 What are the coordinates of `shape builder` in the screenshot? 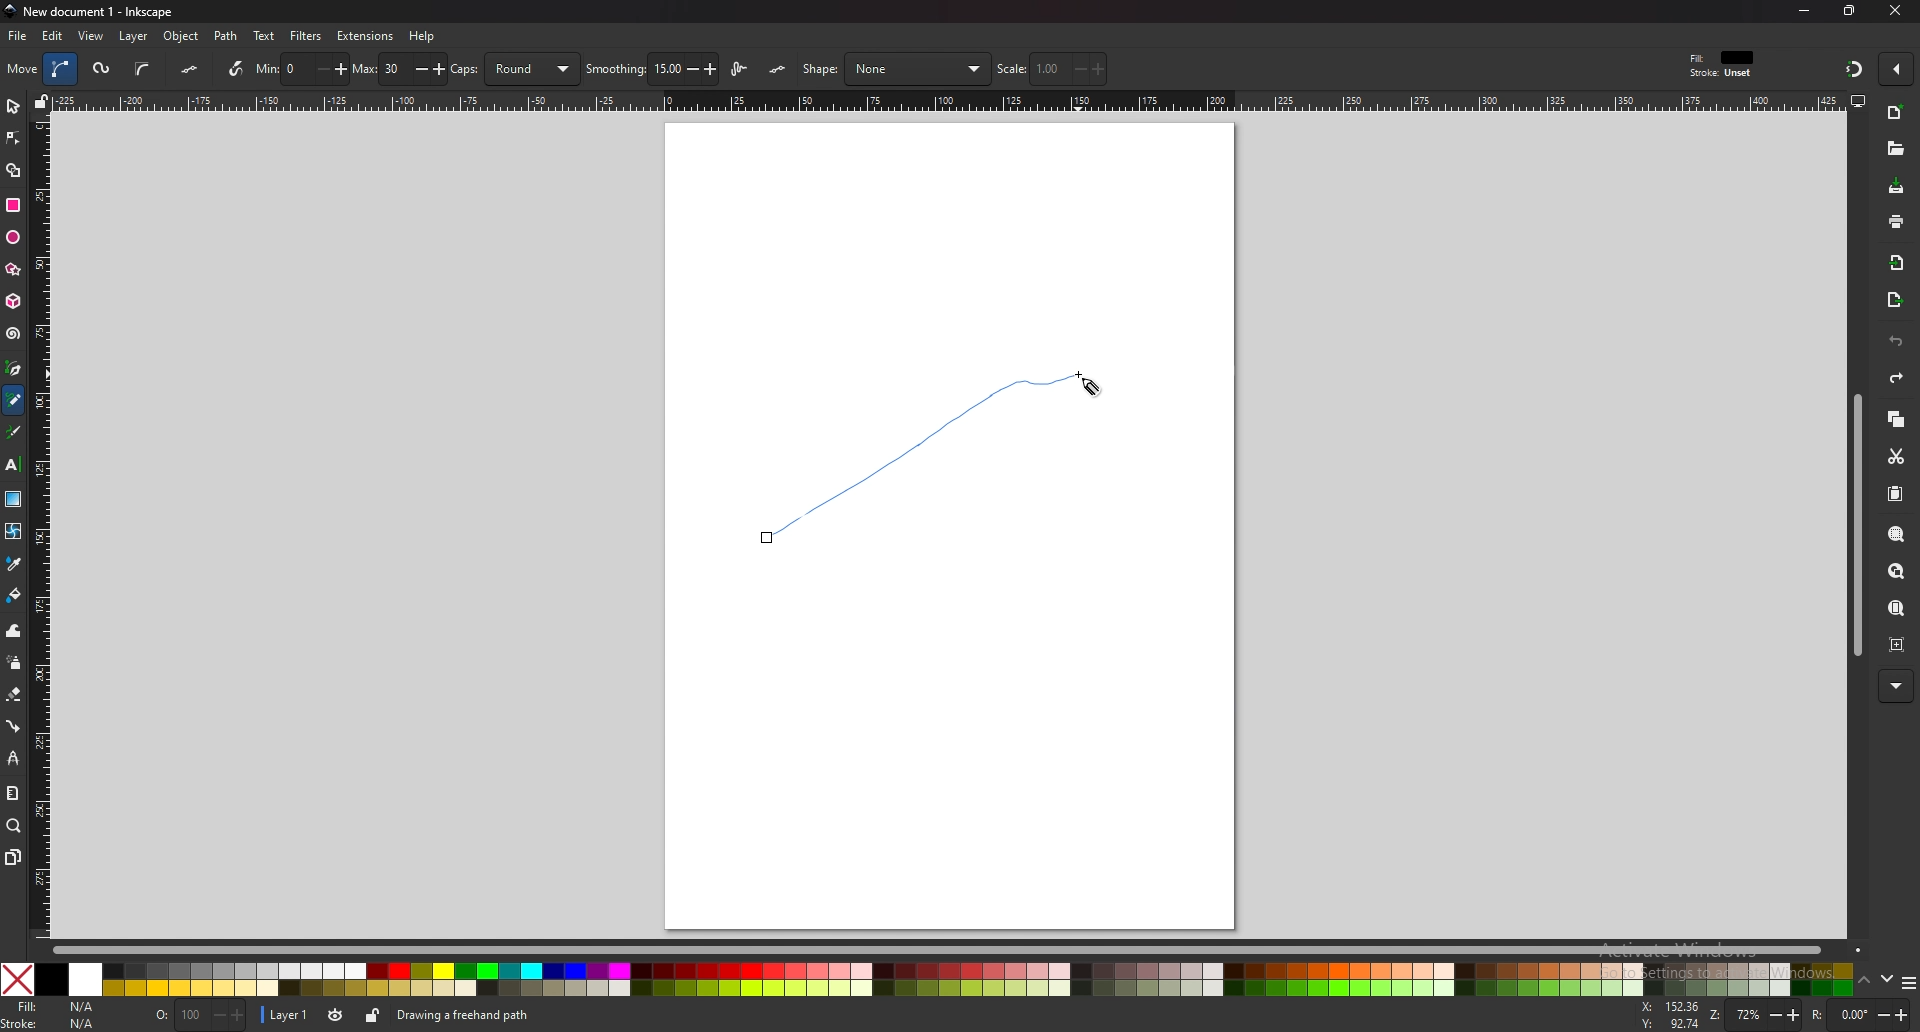 It's located at (15, 170).